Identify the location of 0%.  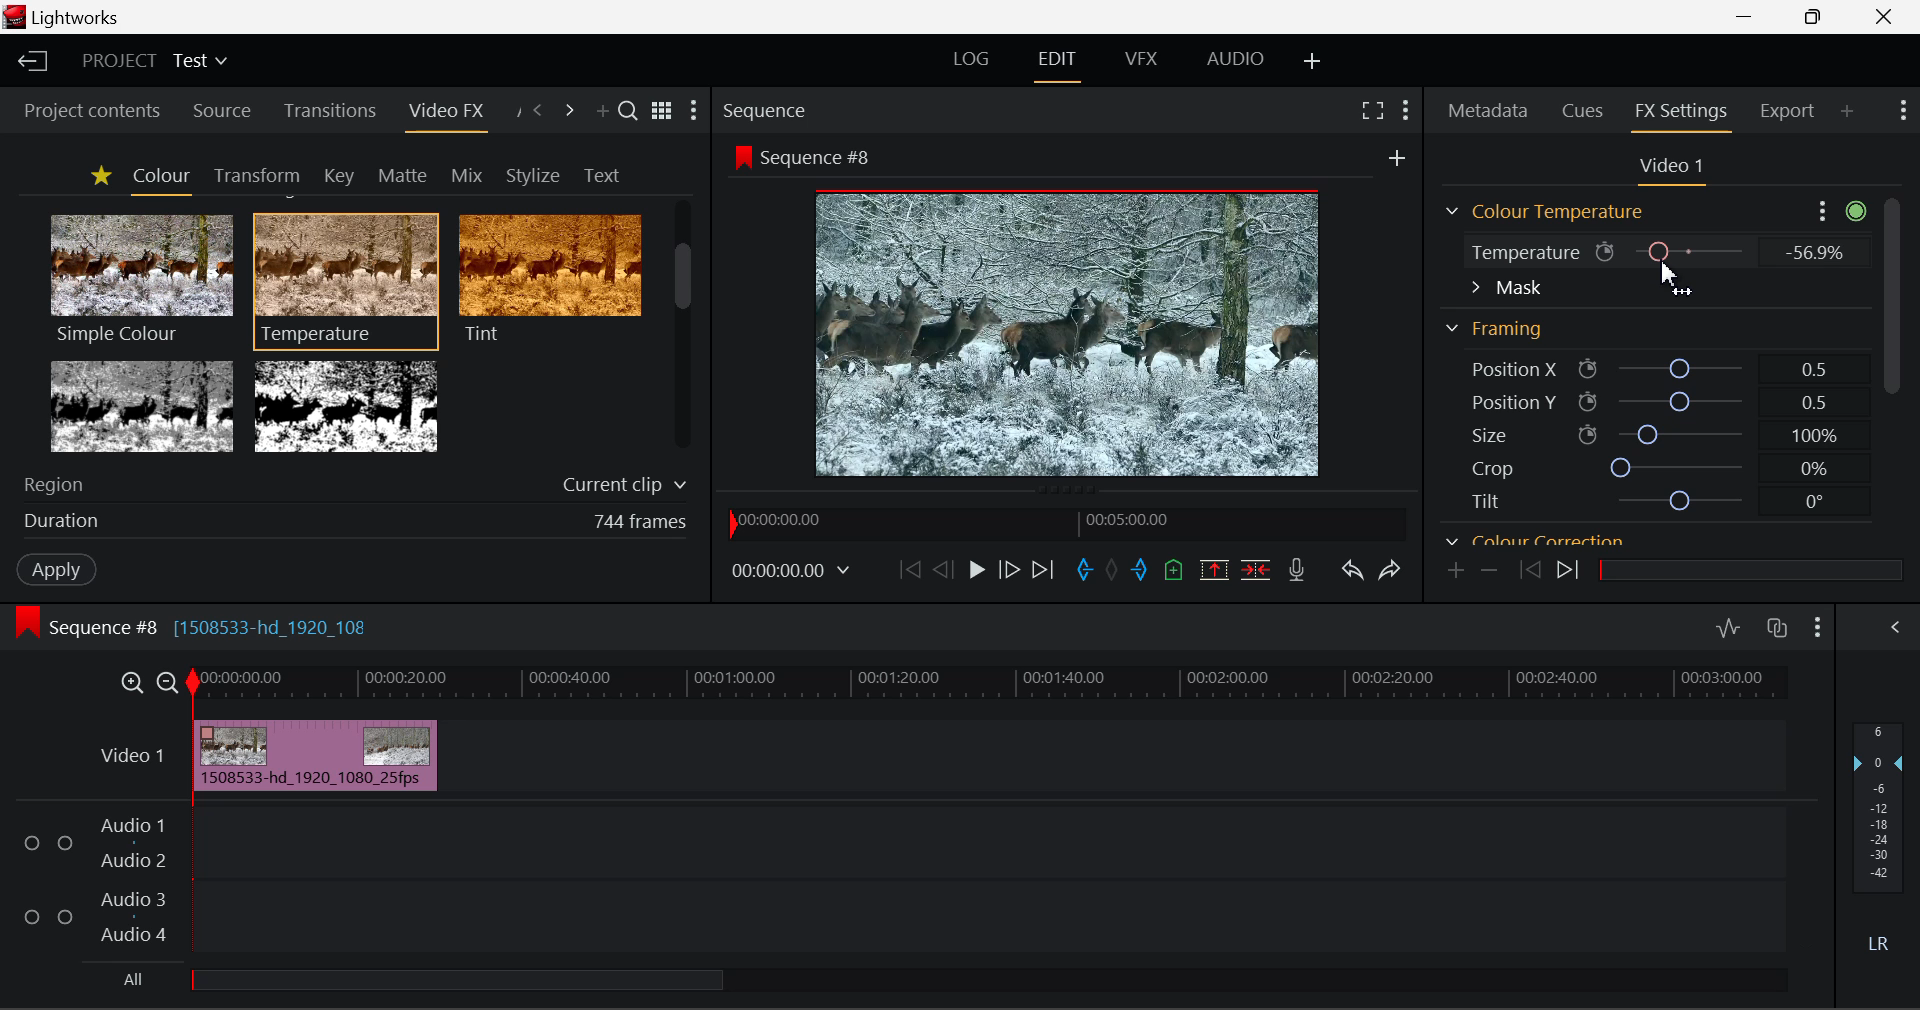
(1812, 252).